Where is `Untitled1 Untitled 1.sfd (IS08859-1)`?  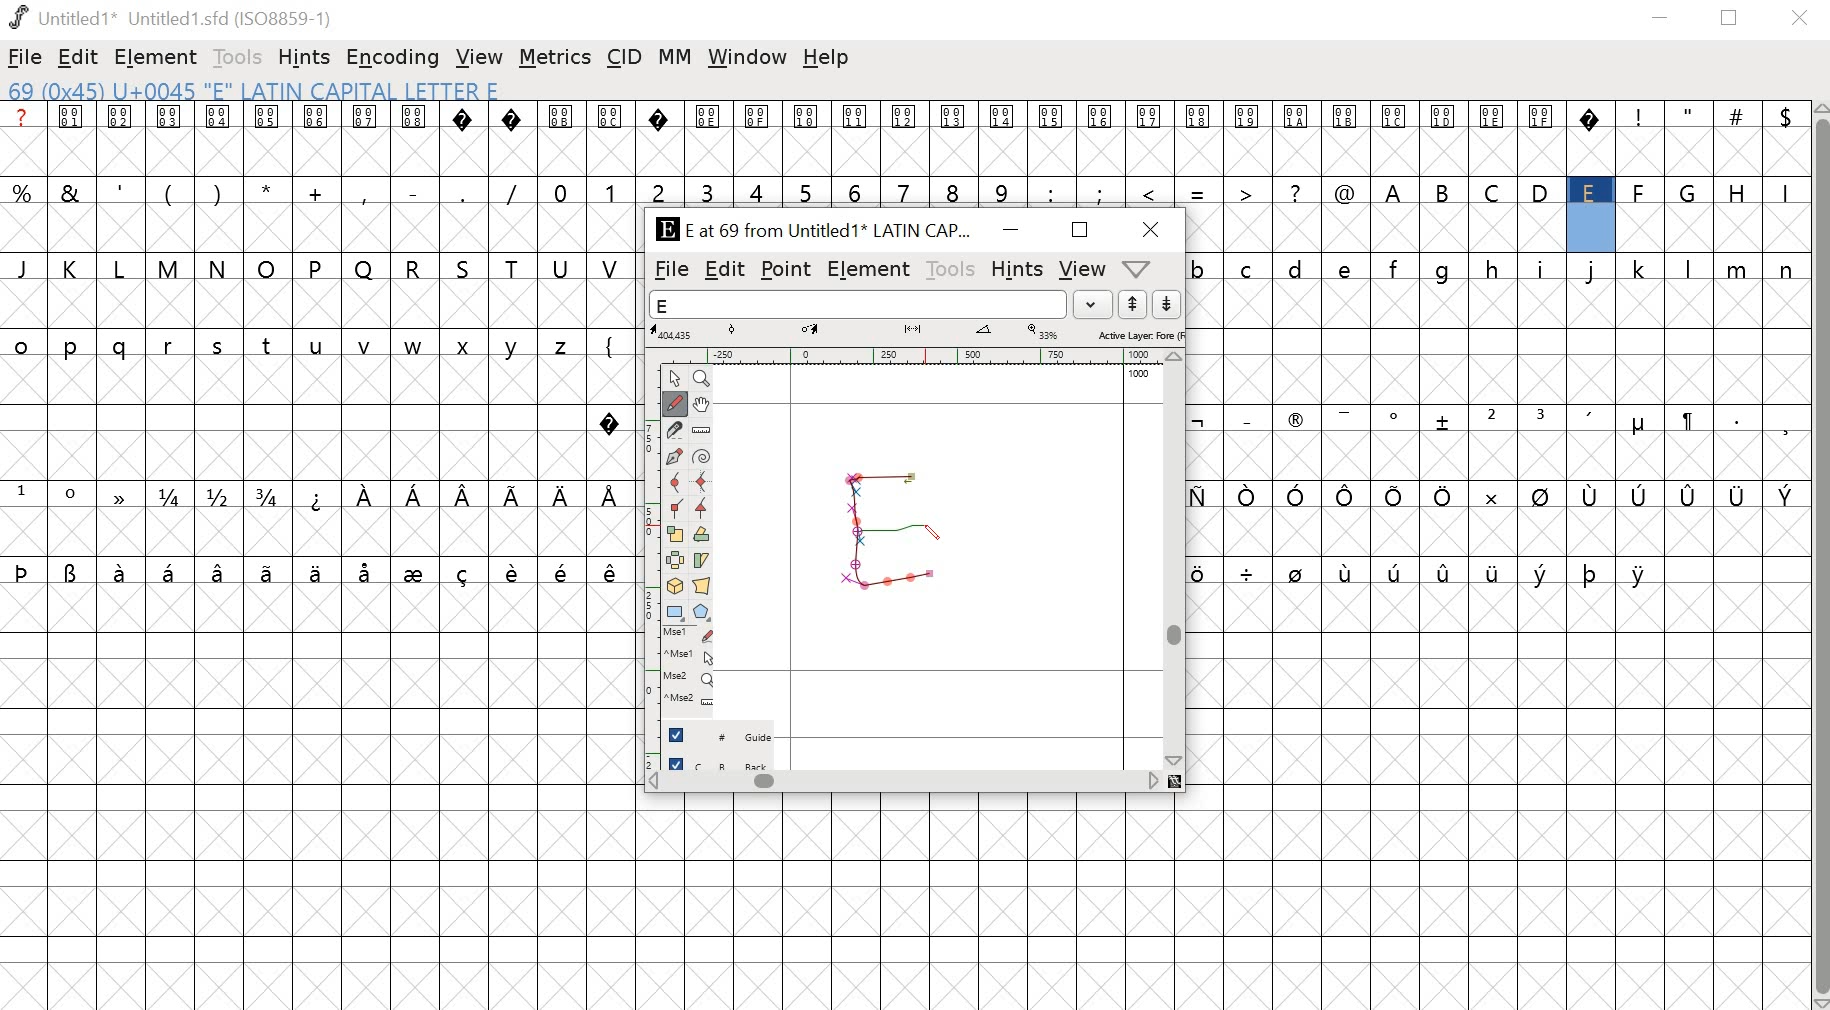
Untitled1 Untitled 1.sfd (IS08859-1) is located at coordinates (168, 18).